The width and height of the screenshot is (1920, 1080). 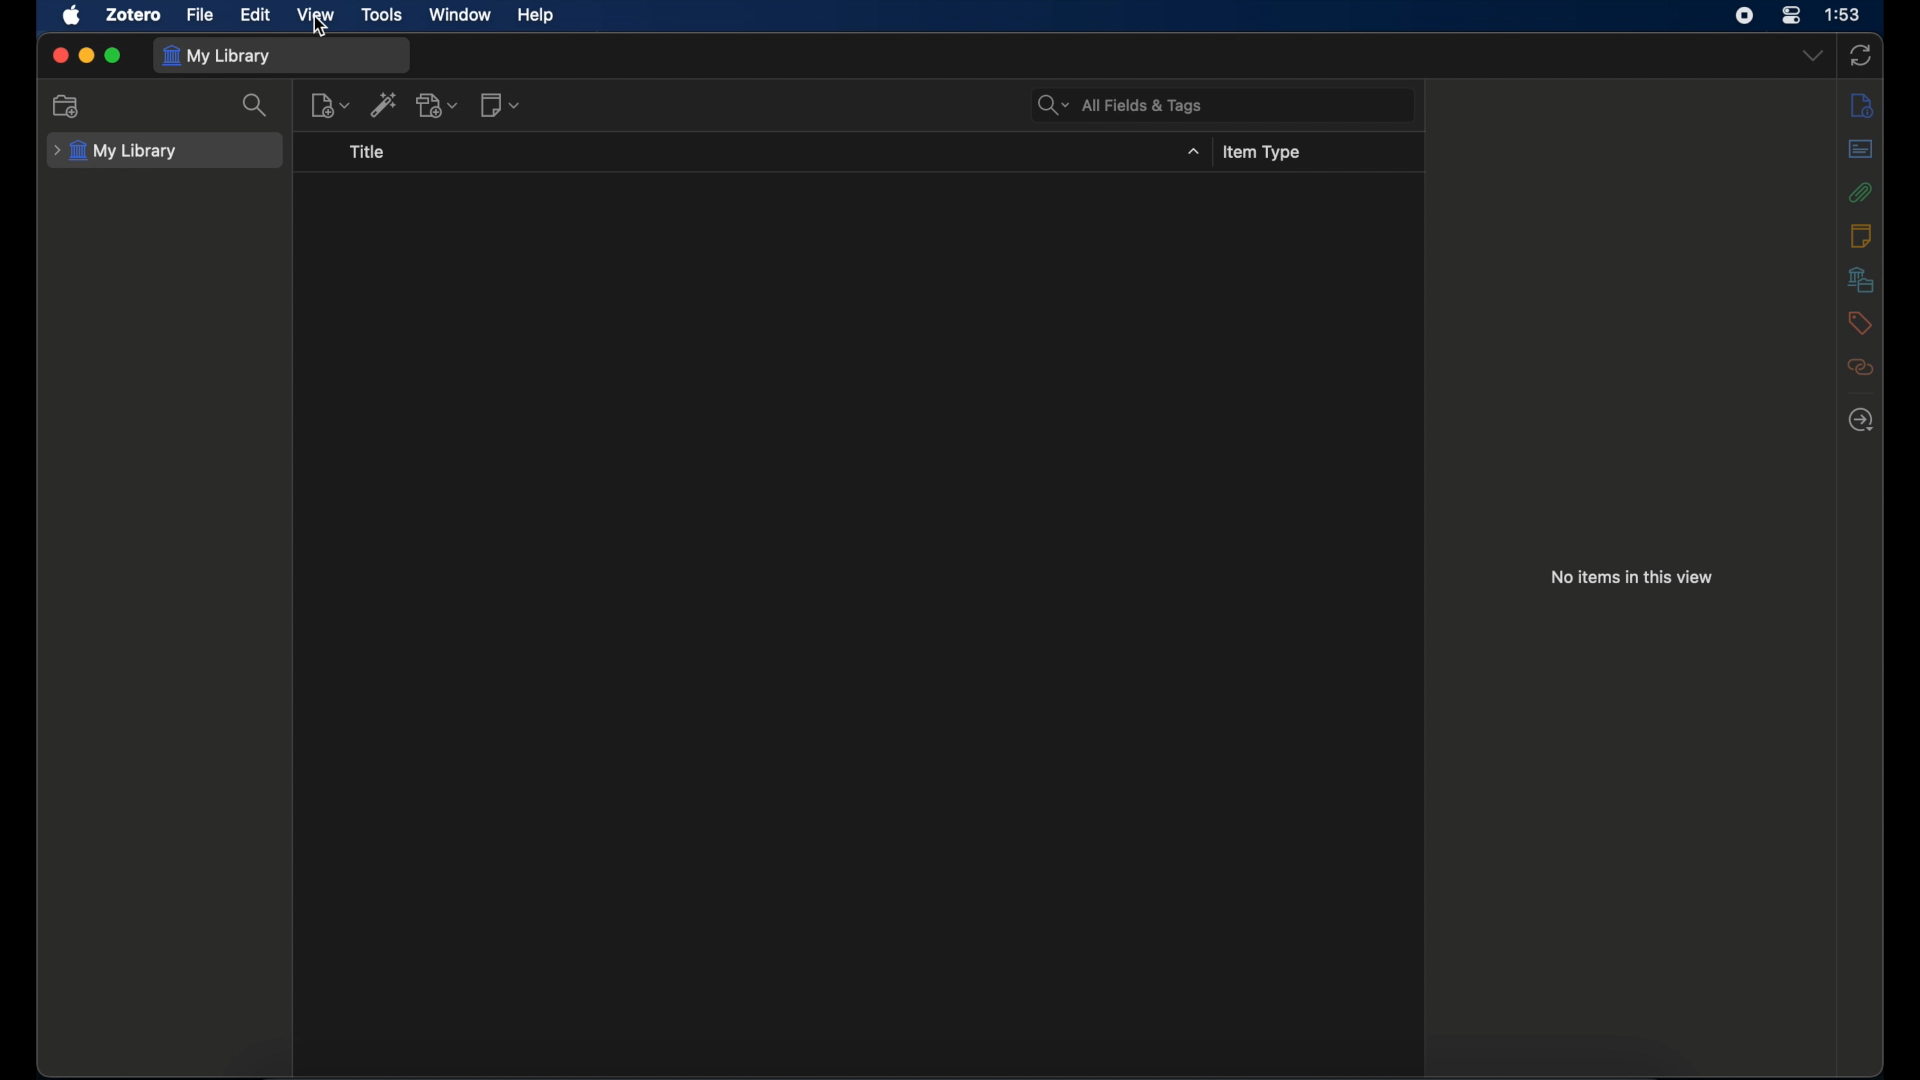 What do you see at coordinates (1860, 367) in the screenshot?
I see `related` at bounding box center [1860, 367].